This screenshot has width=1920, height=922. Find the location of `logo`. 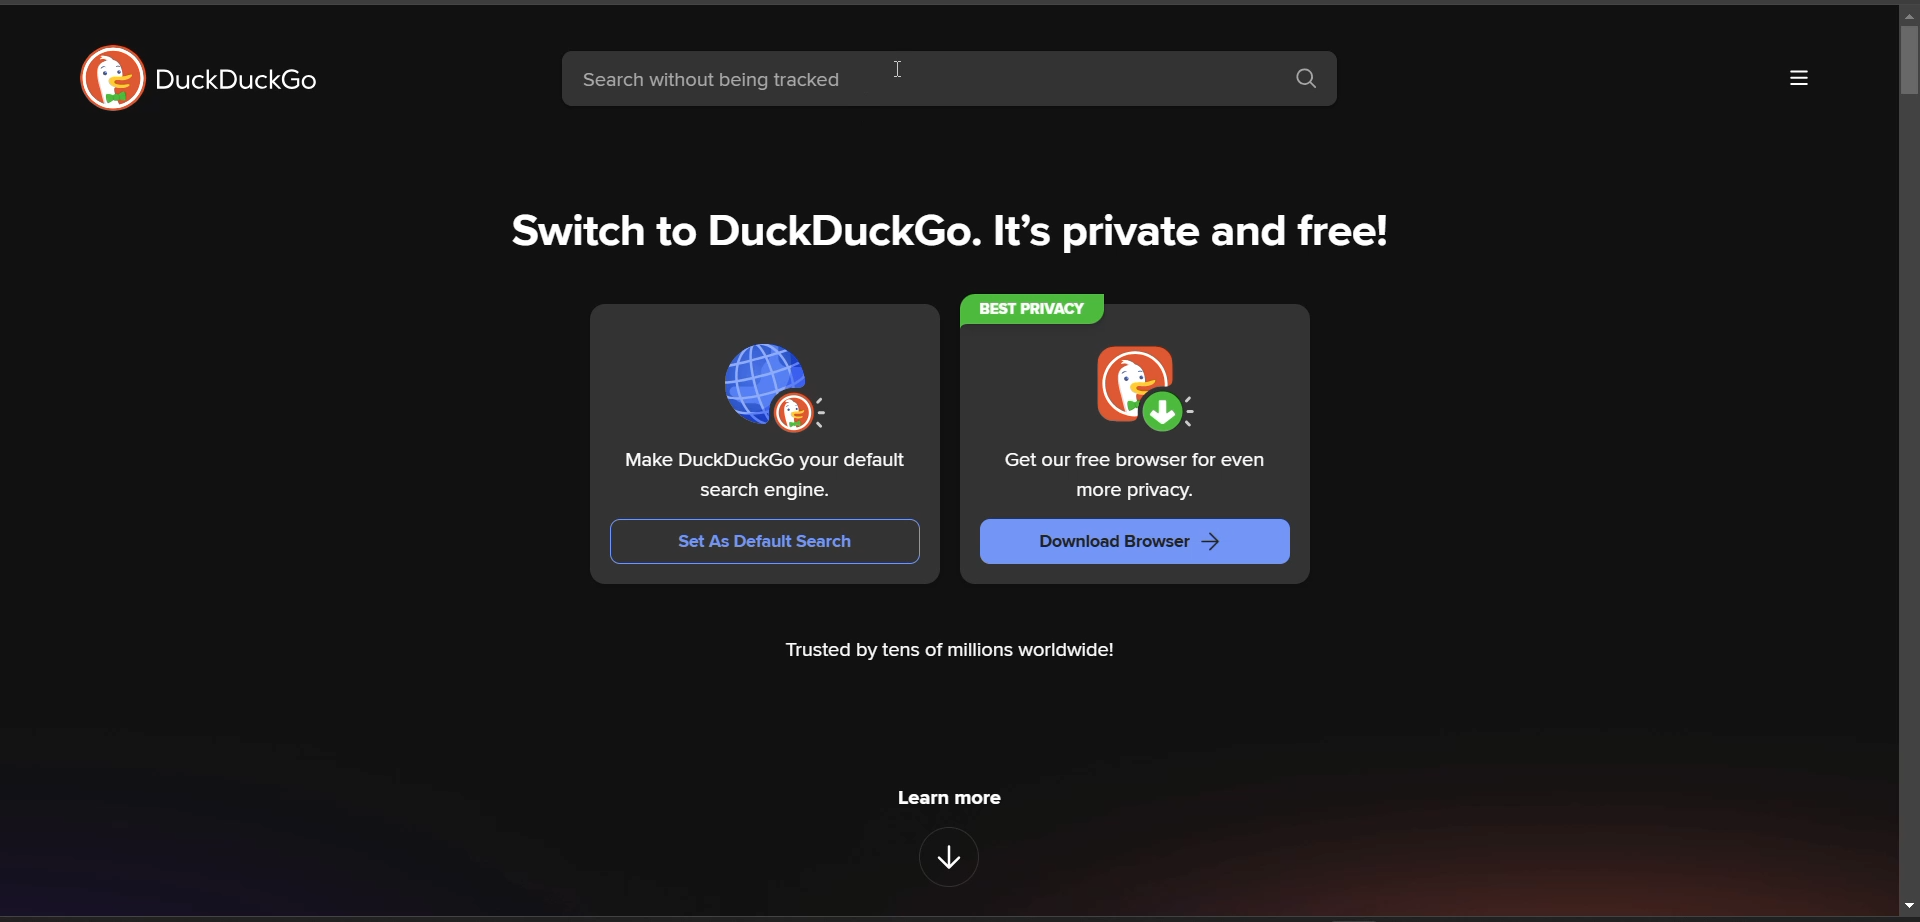

logo is located at coordinates (781, 386).